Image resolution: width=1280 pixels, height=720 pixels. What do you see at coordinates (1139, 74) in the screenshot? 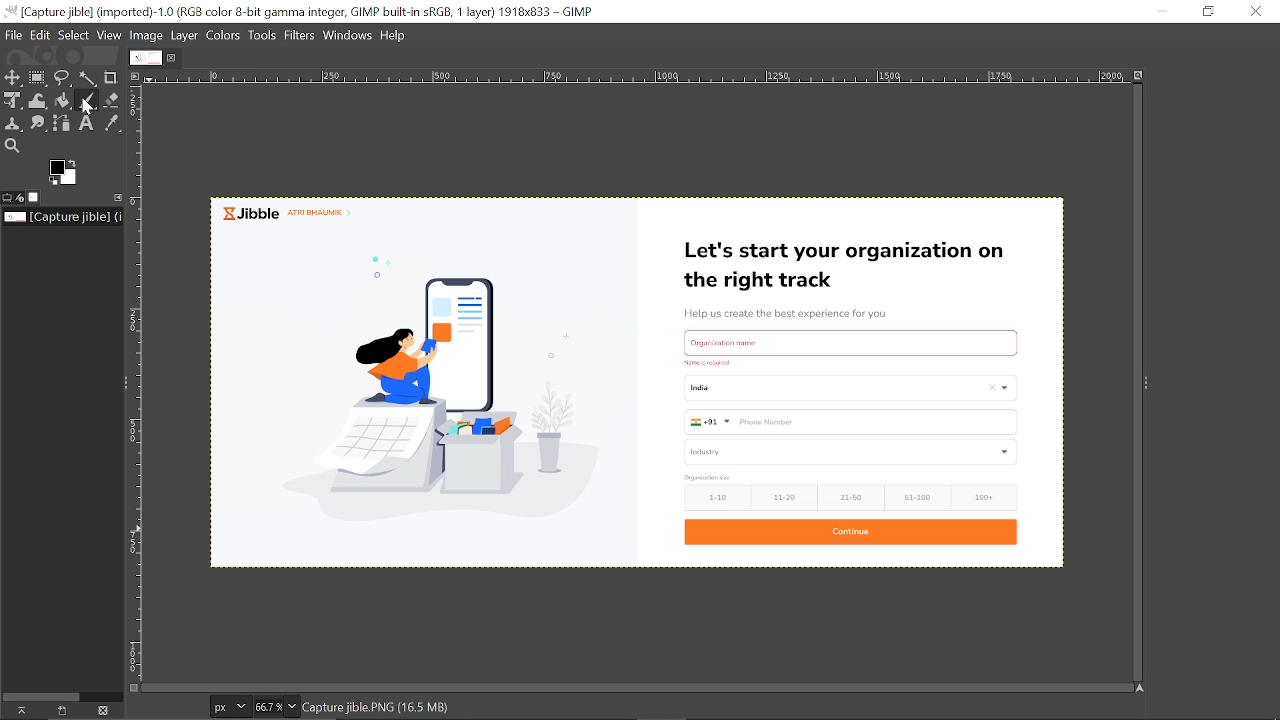
I see `Zoom images when window size changes` at bounding box center [1139, 74].